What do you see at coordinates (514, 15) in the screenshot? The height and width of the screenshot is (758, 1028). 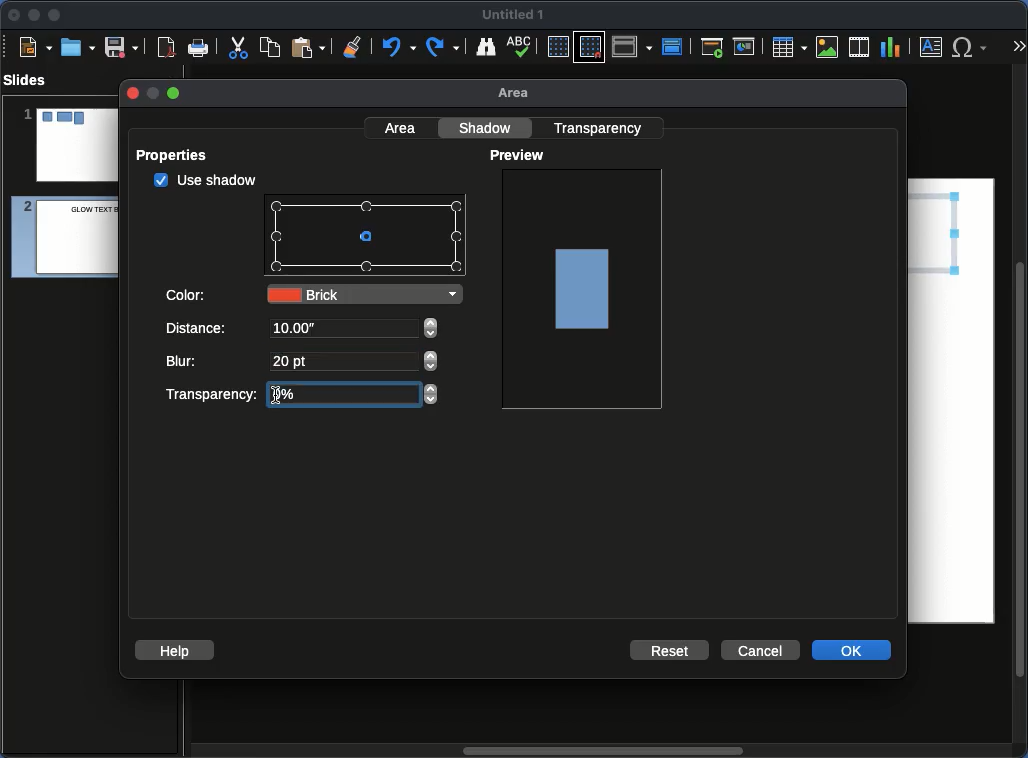 I see `Name` at bounding box center [514, 15].